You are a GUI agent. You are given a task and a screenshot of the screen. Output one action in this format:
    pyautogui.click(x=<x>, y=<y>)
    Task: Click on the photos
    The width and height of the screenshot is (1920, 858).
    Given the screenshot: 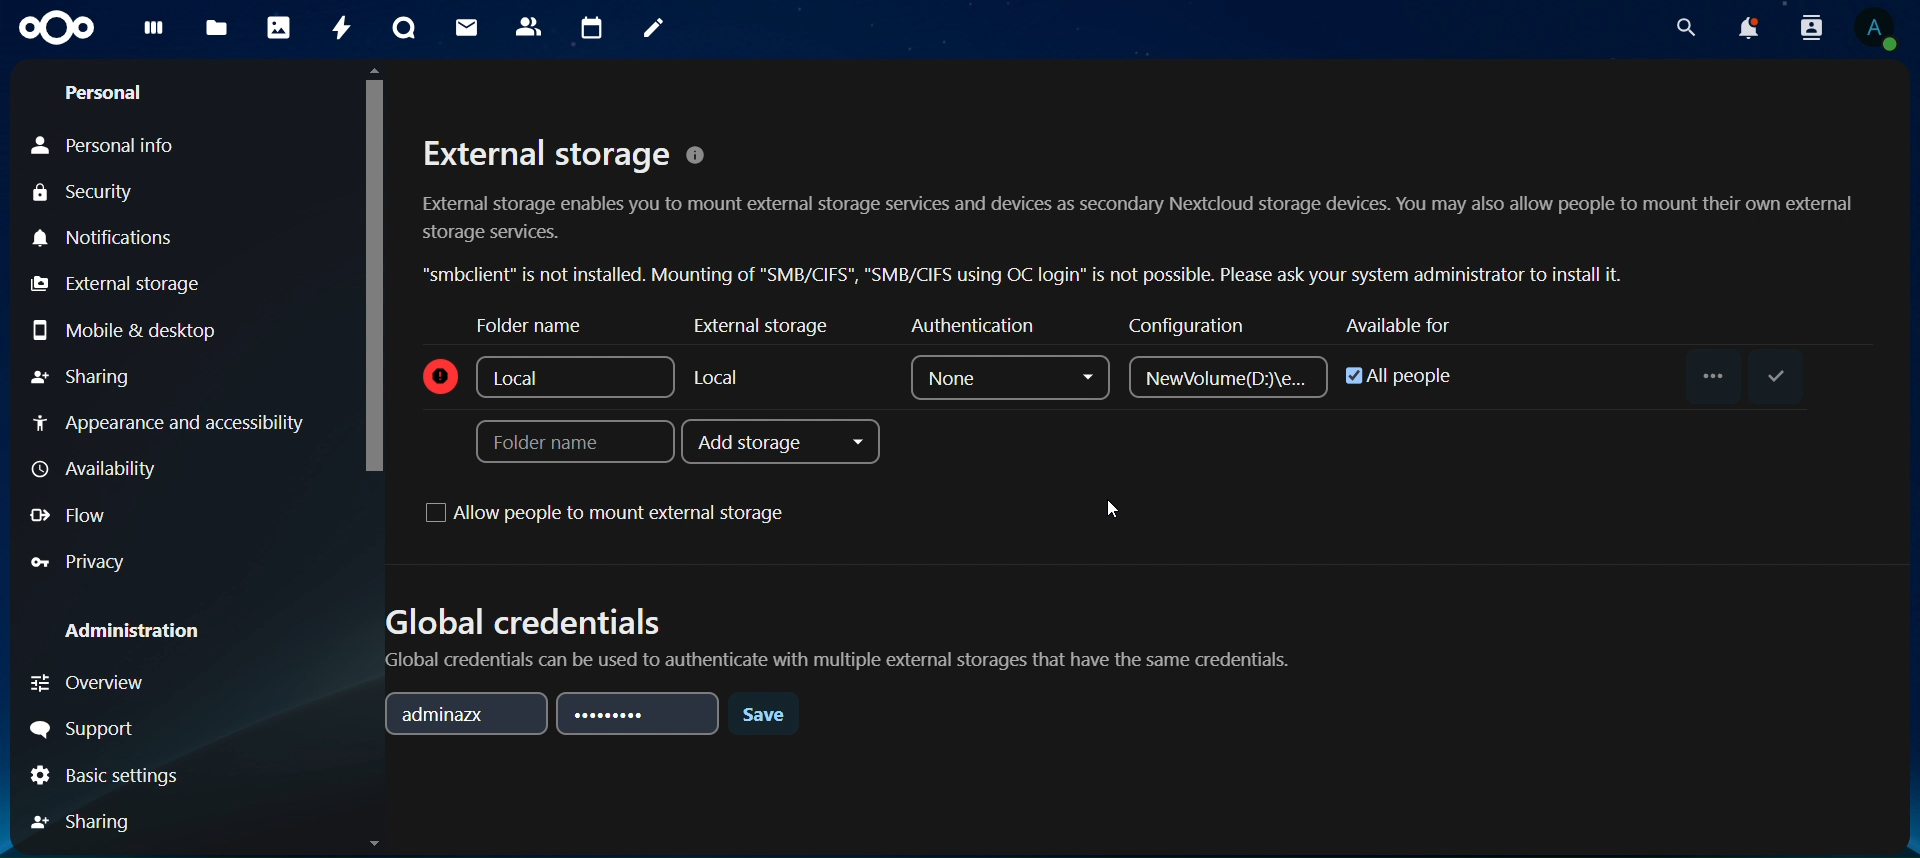 What is the action you would take?
    pyautogui.click(x=280, y=28)
    